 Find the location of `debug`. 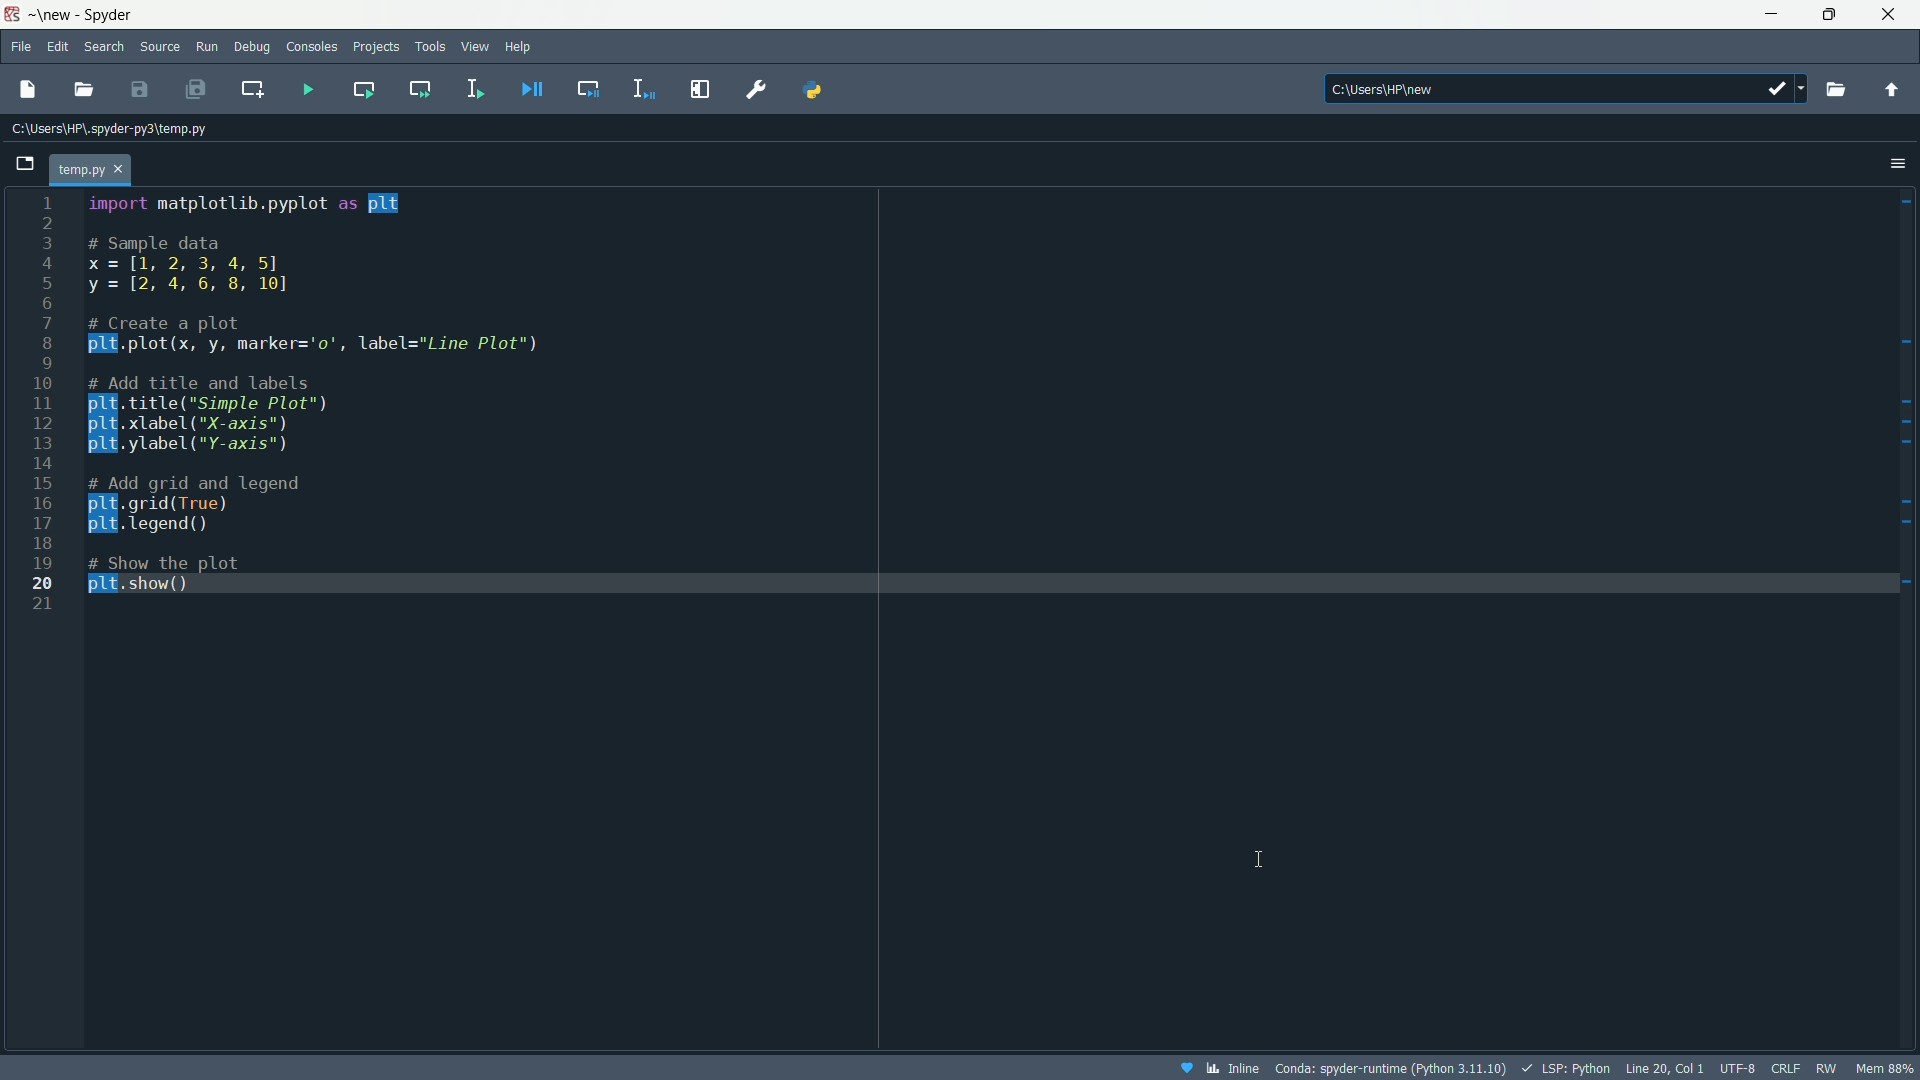

debug is located at coordinates (252, 47).